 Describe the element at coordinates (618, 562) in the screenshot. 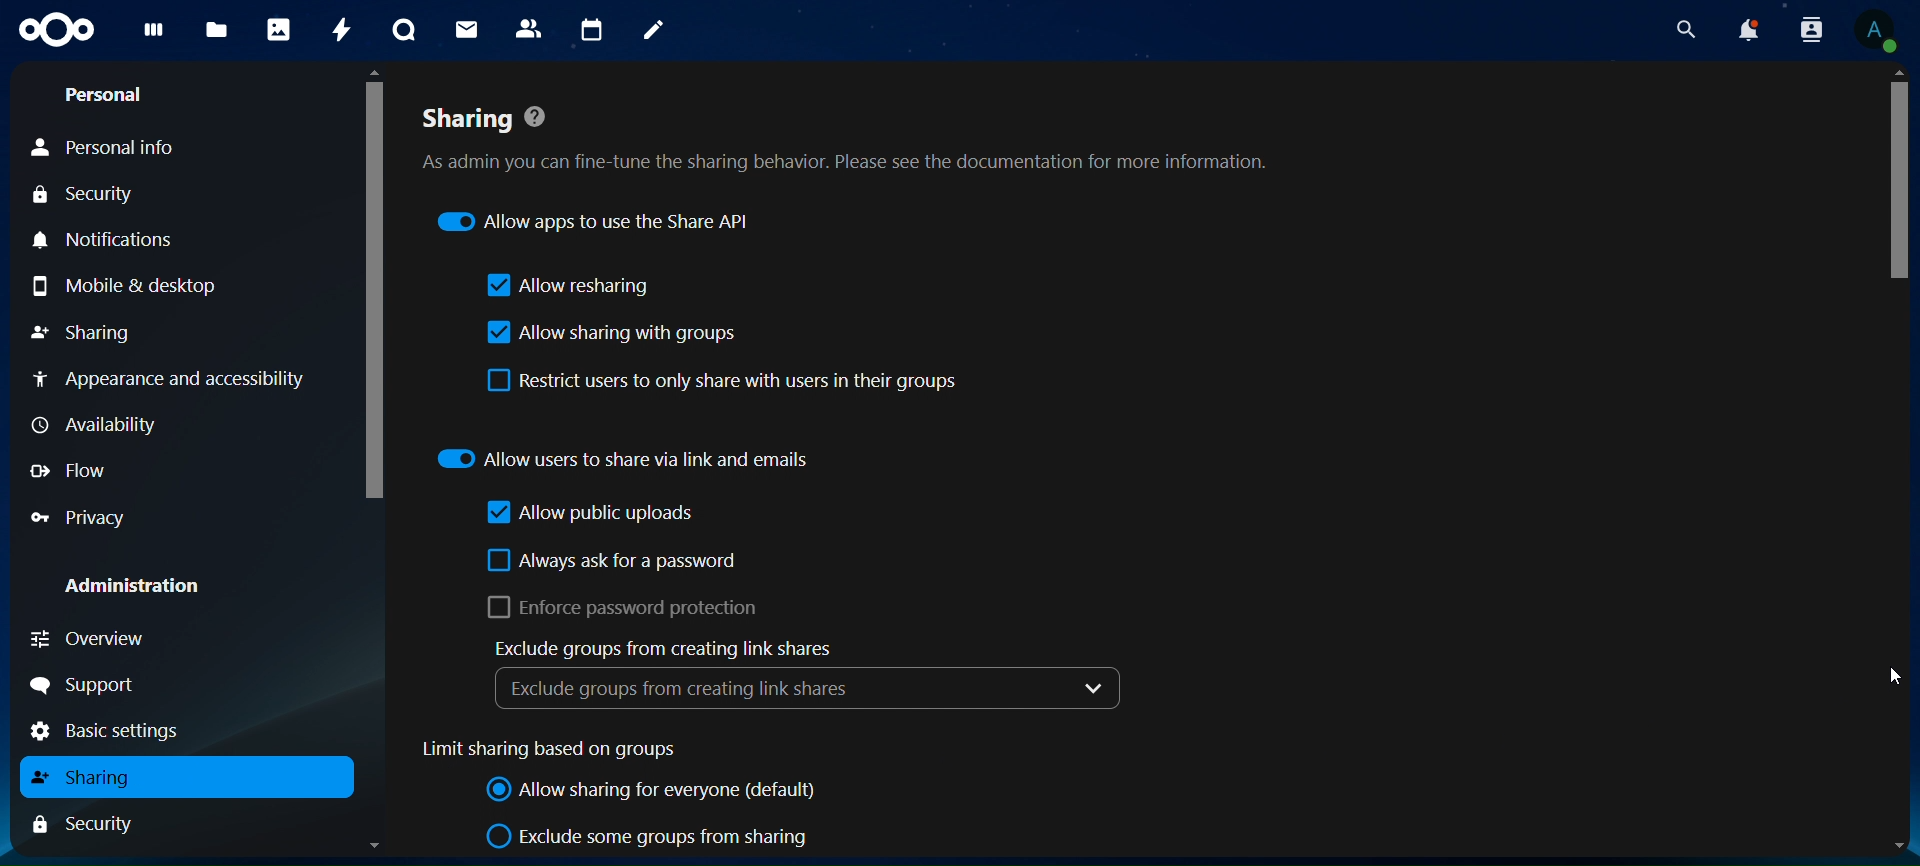

I see `always ask for a payment` at that location.